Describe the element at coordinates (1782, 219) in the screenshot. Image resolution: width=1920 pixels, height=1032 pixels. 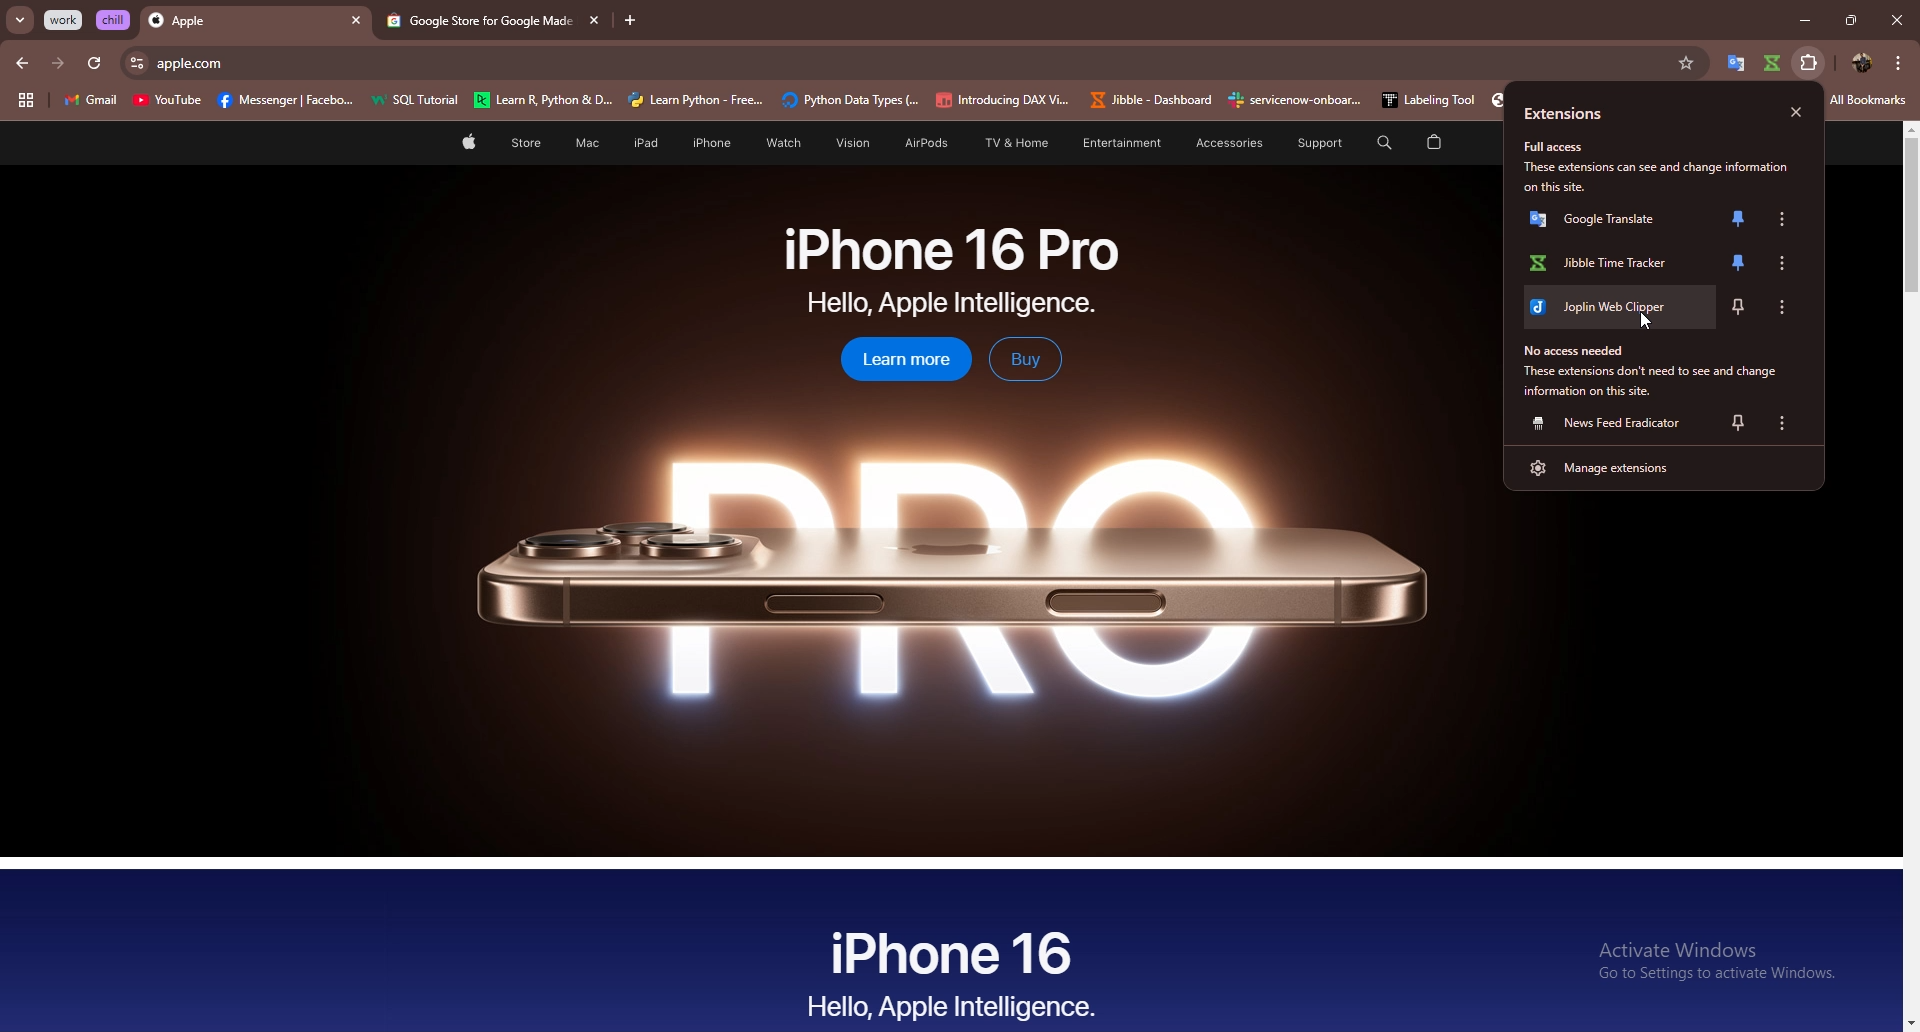
I see `options` at that location.